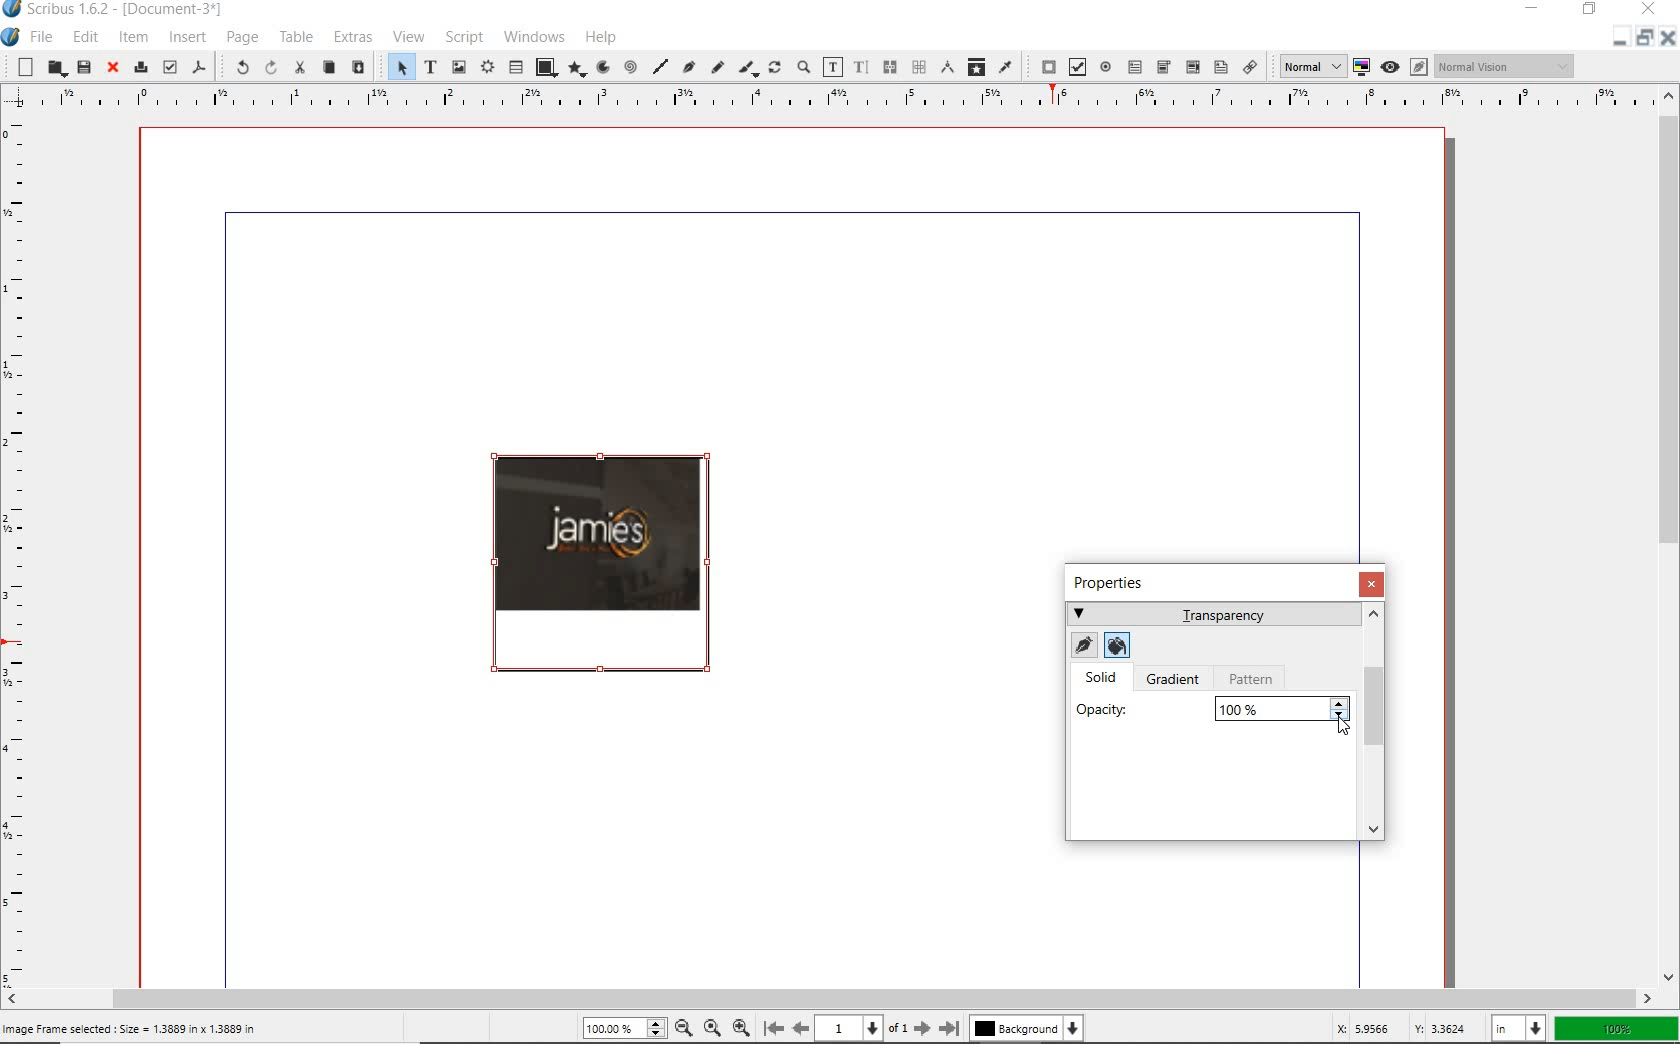  Describe the element at coordinates (1177, 681) in the screenshot. I see `GRADIENT` at that location.